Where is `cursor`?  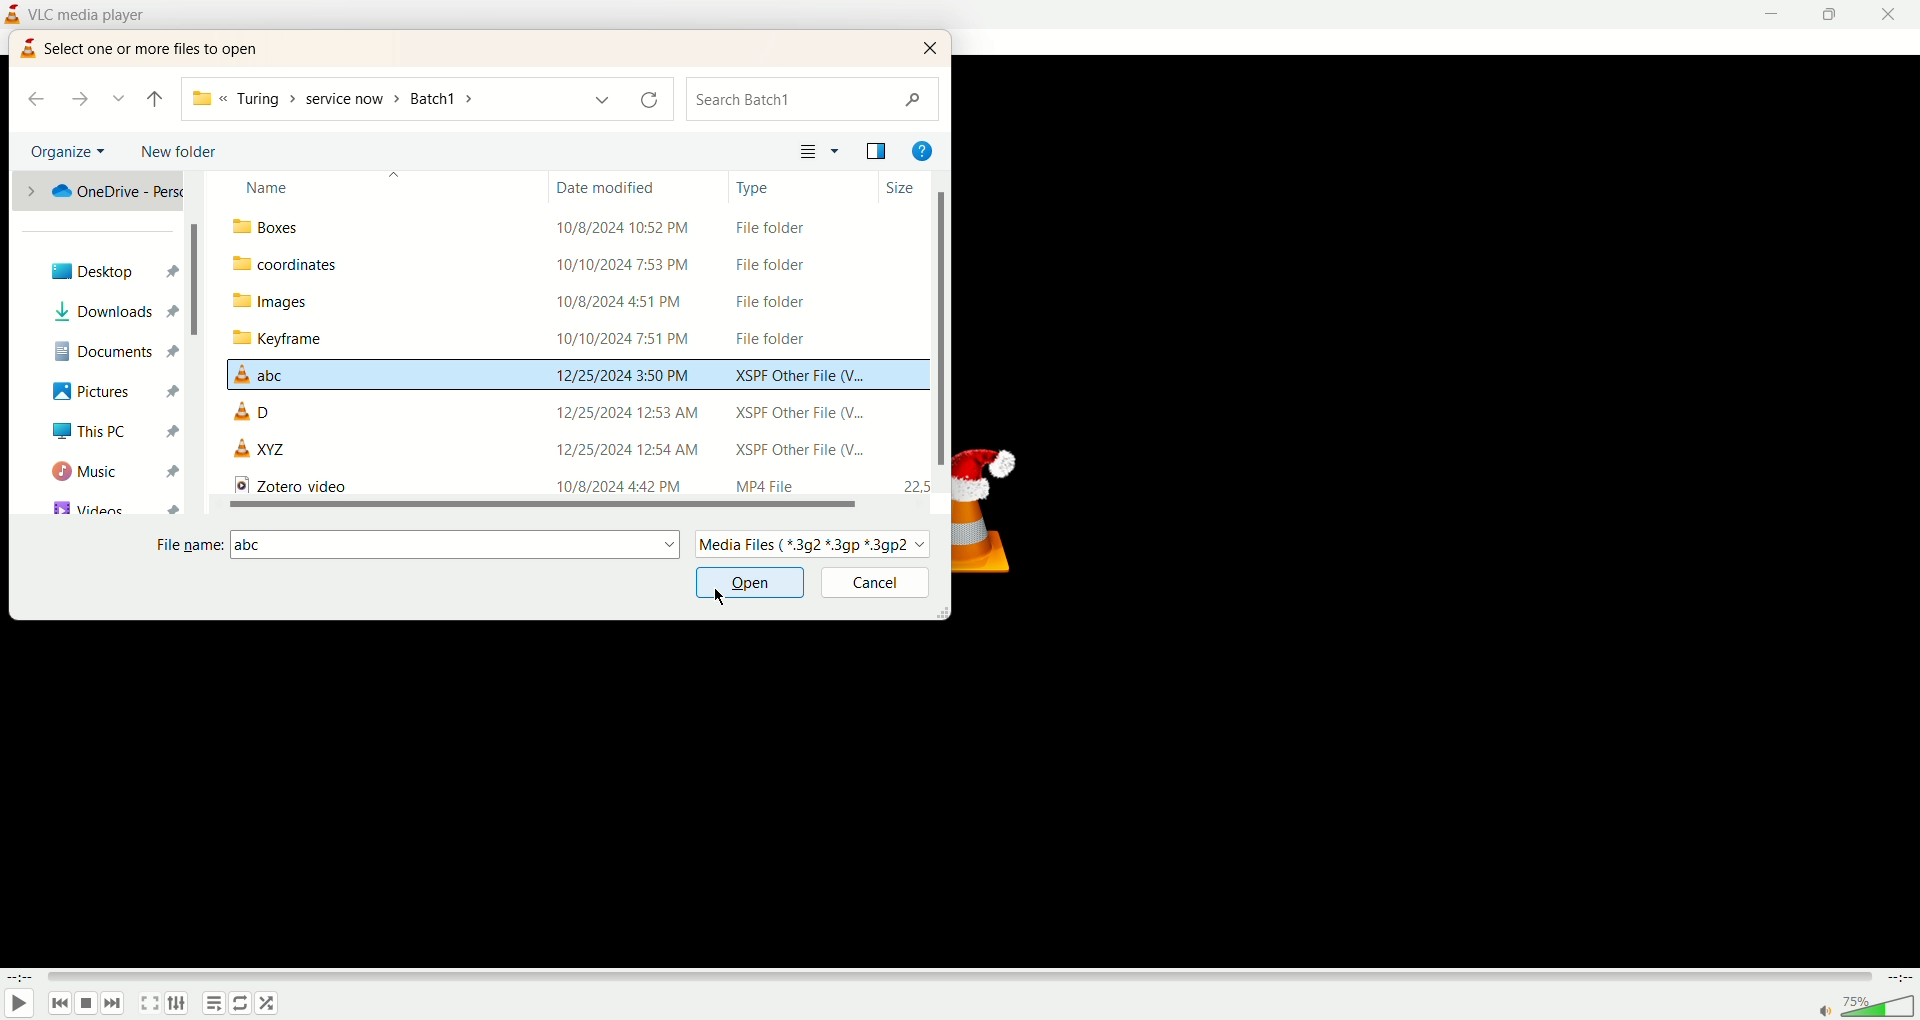
cursor is located at coordinates (719, 598).